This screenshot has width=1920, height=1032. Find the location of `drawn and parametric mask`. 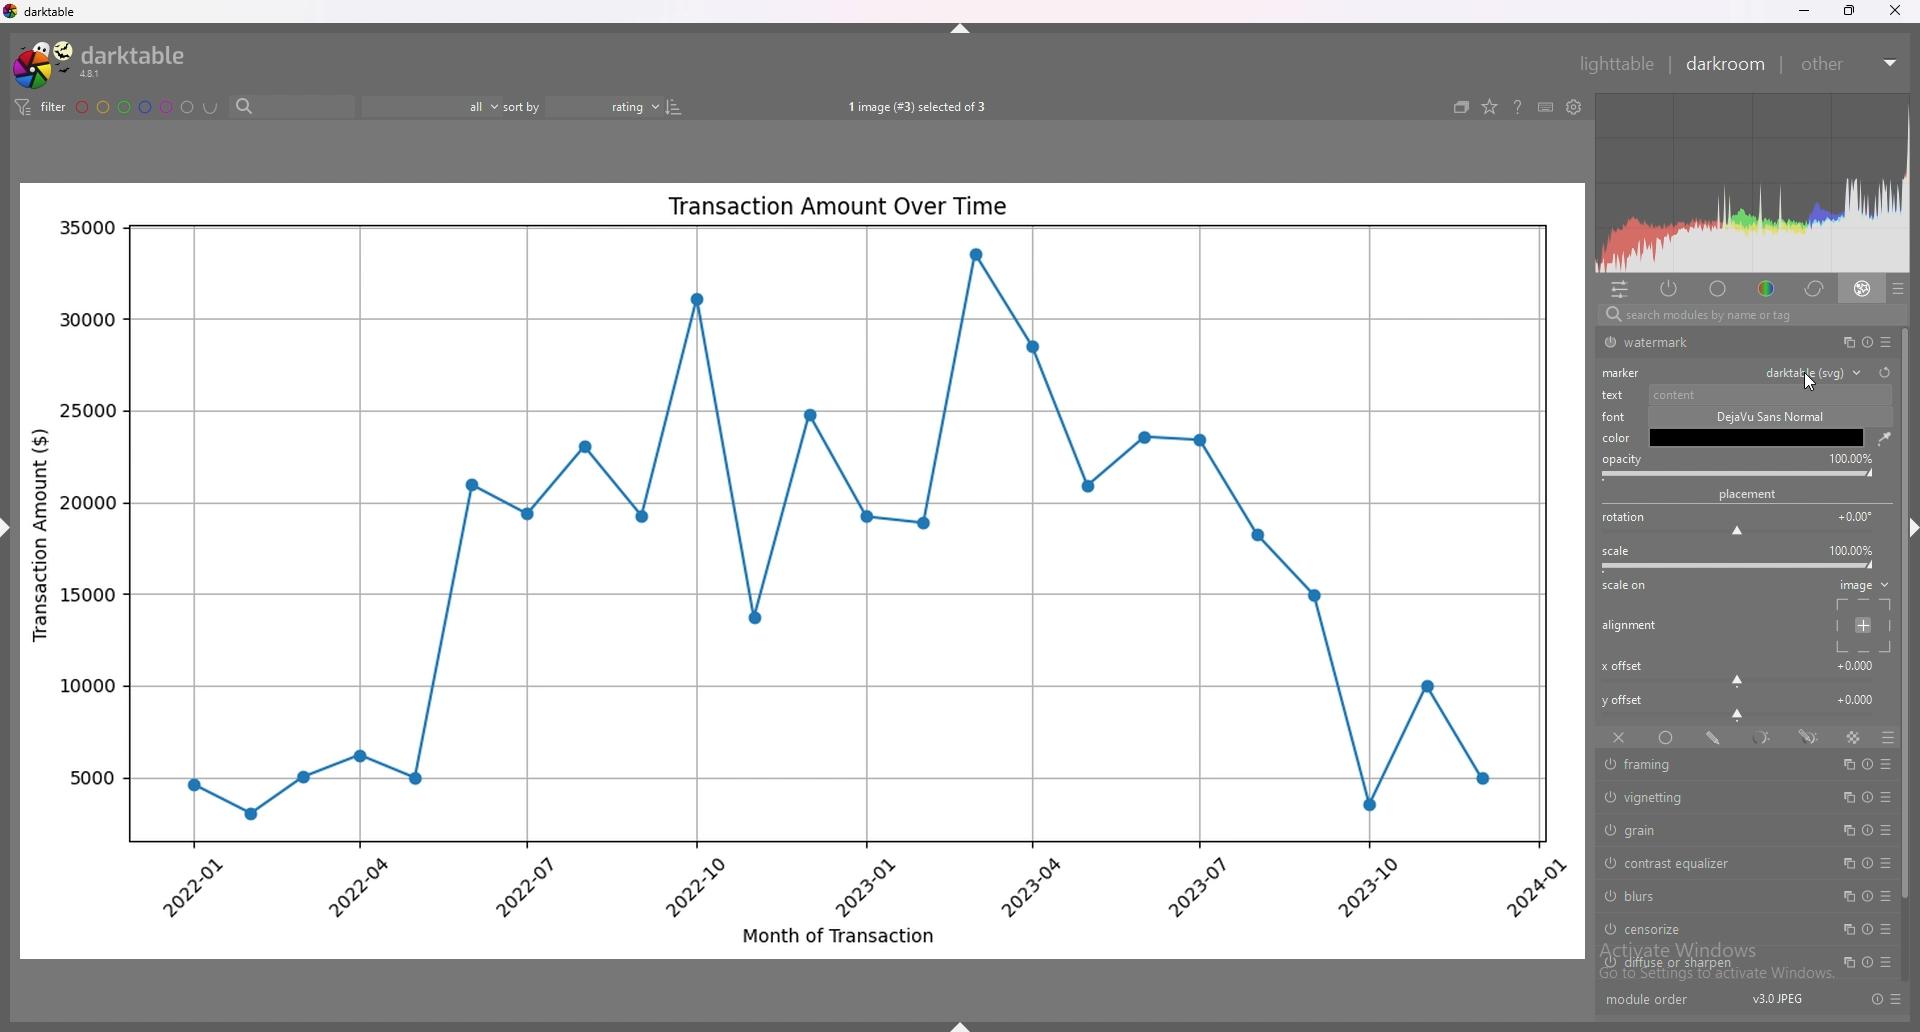

drawn and parametric mask is located at coordinates (1811, 737).